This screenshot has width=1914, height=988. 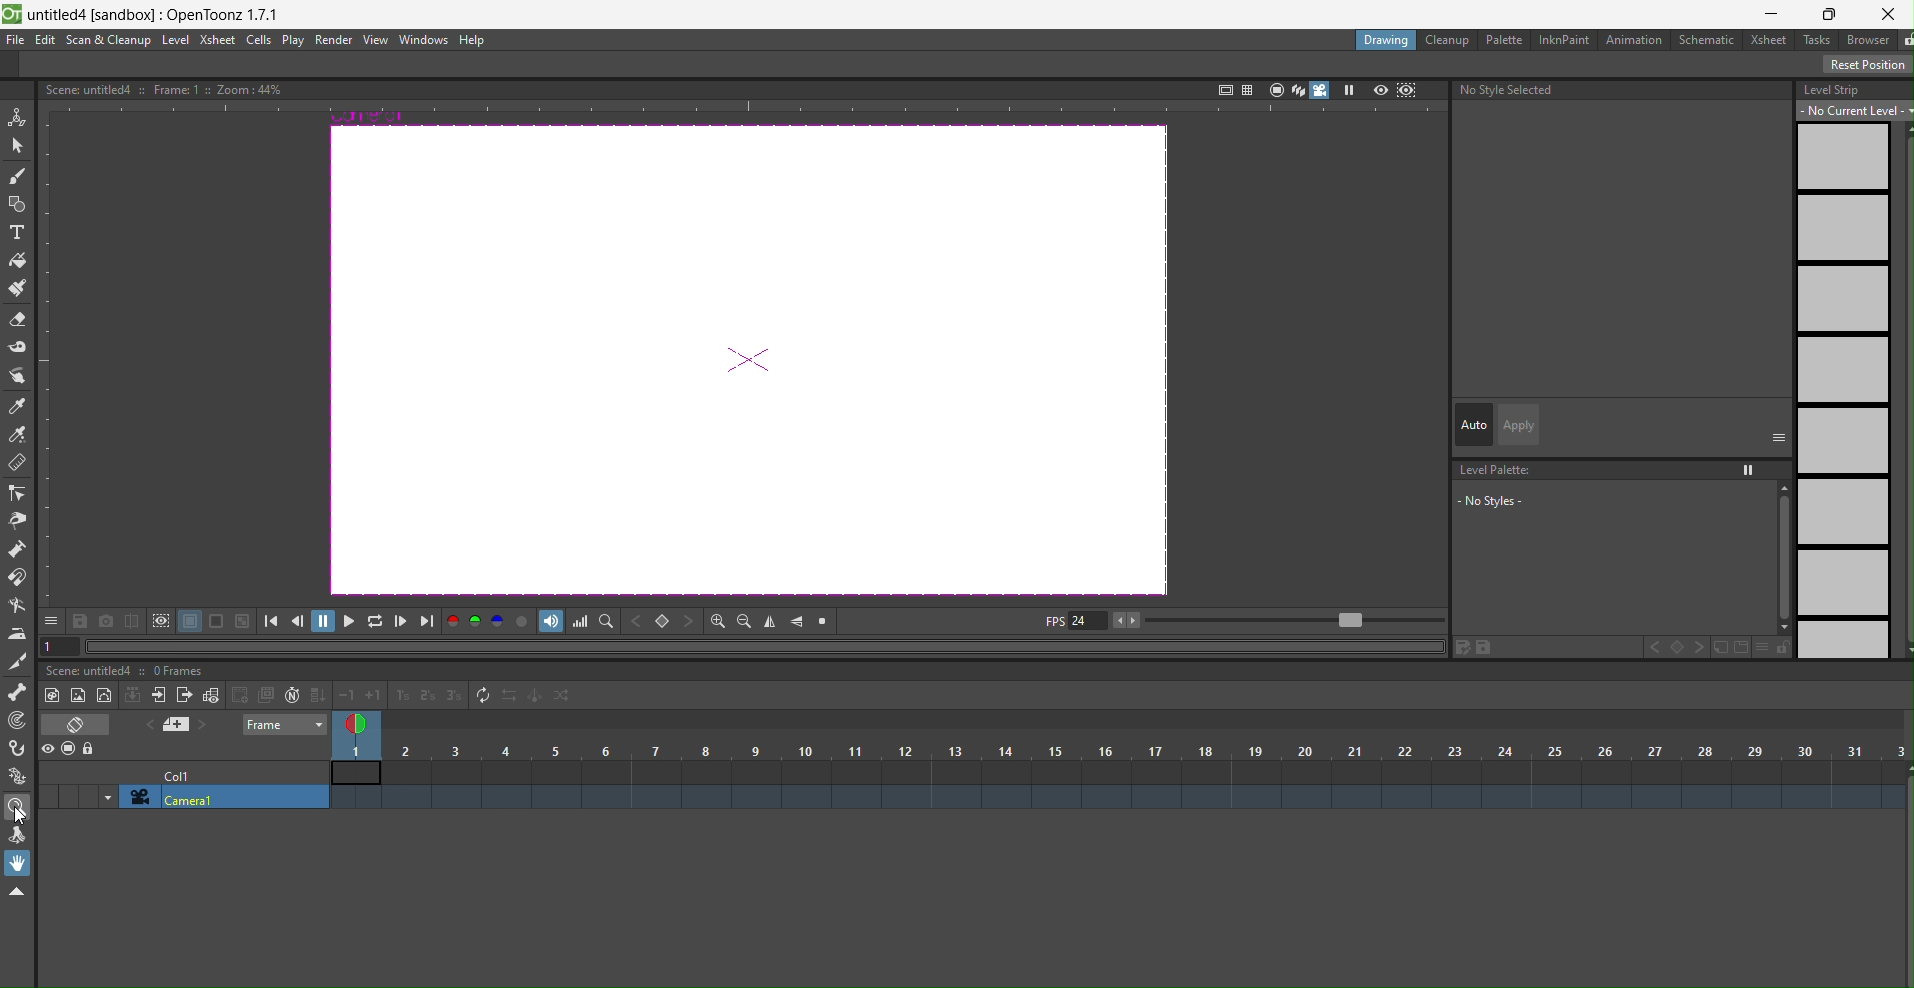 What do you see at coordinates (663, 620) in the screenshot?
I see `set key` at bounding box center [663, 620].